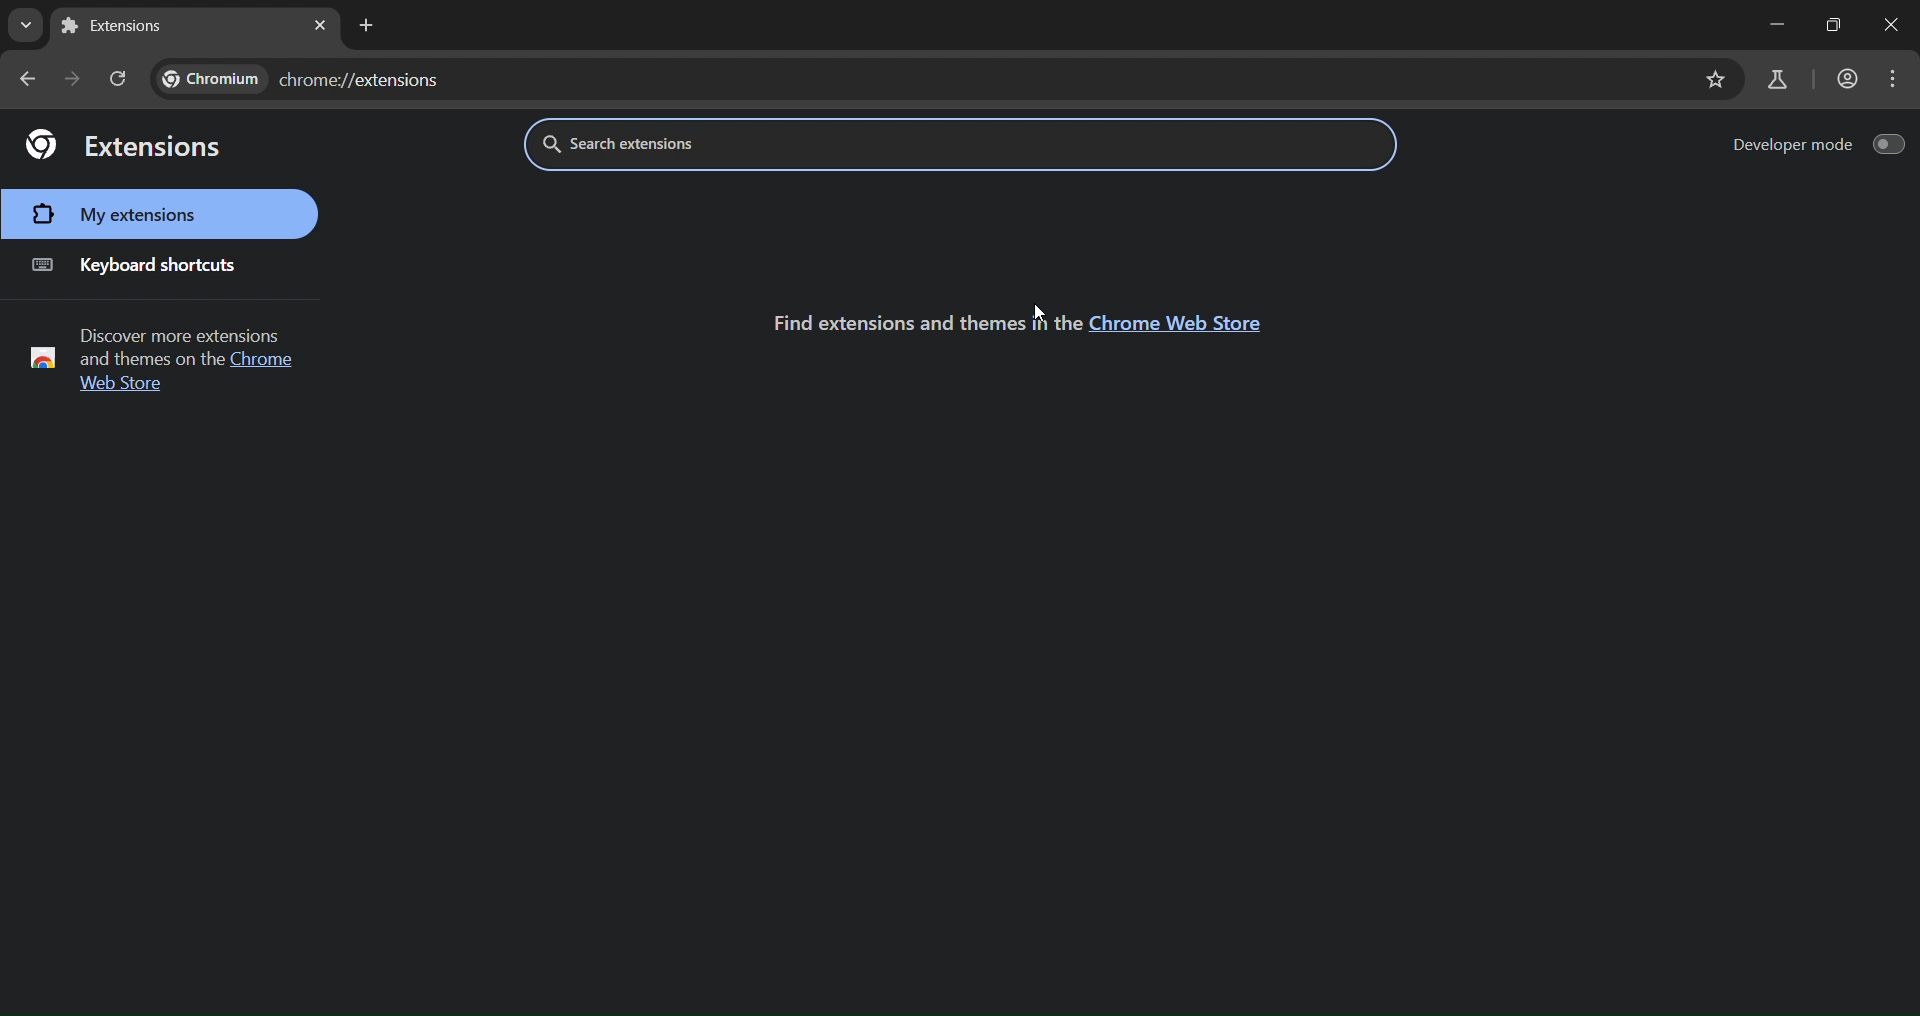 Image resolution: width=1920 pixels, height=1016 pixels. Describe the element at coordinates (139, 26) in the screenshot. I see `current tab` at that location.